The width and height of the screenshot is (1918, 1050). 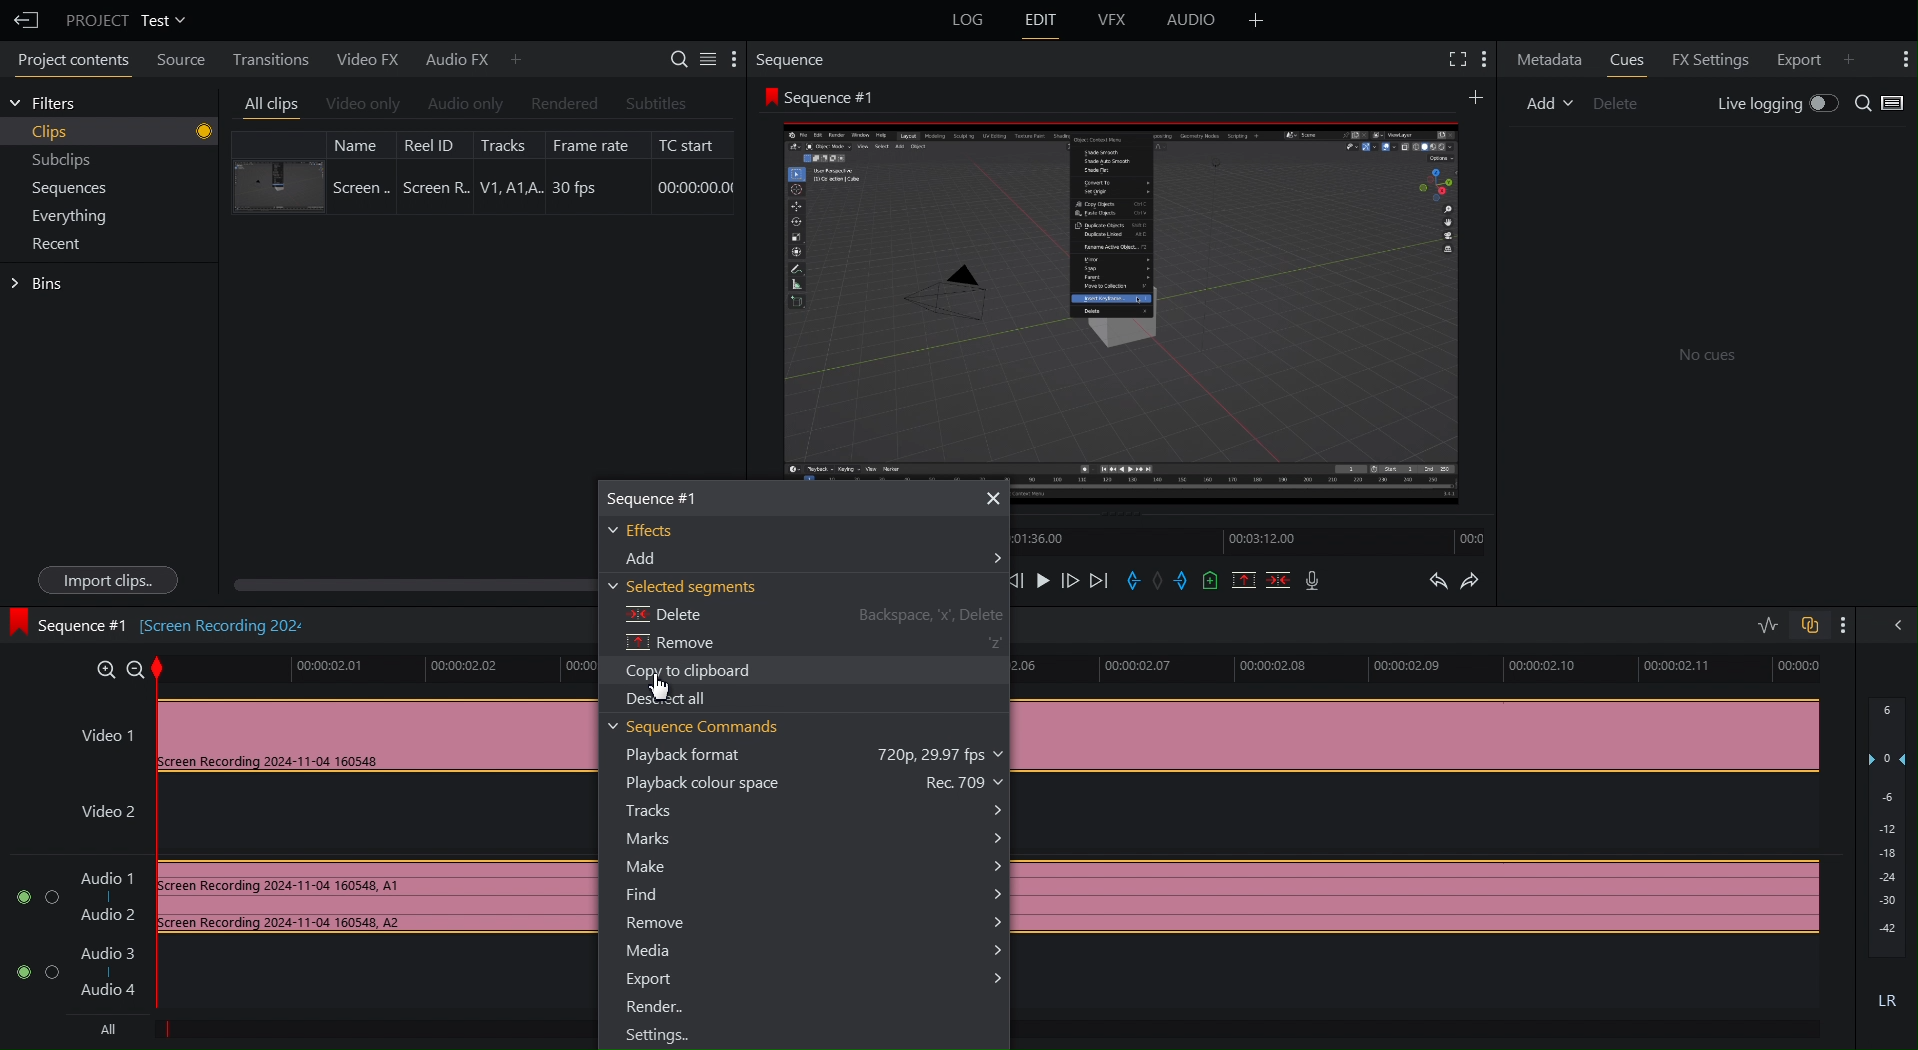 What do you see at coordinates (1254, 21) in the screenshot?
I see `Add` at bounding box center [1254, 21].